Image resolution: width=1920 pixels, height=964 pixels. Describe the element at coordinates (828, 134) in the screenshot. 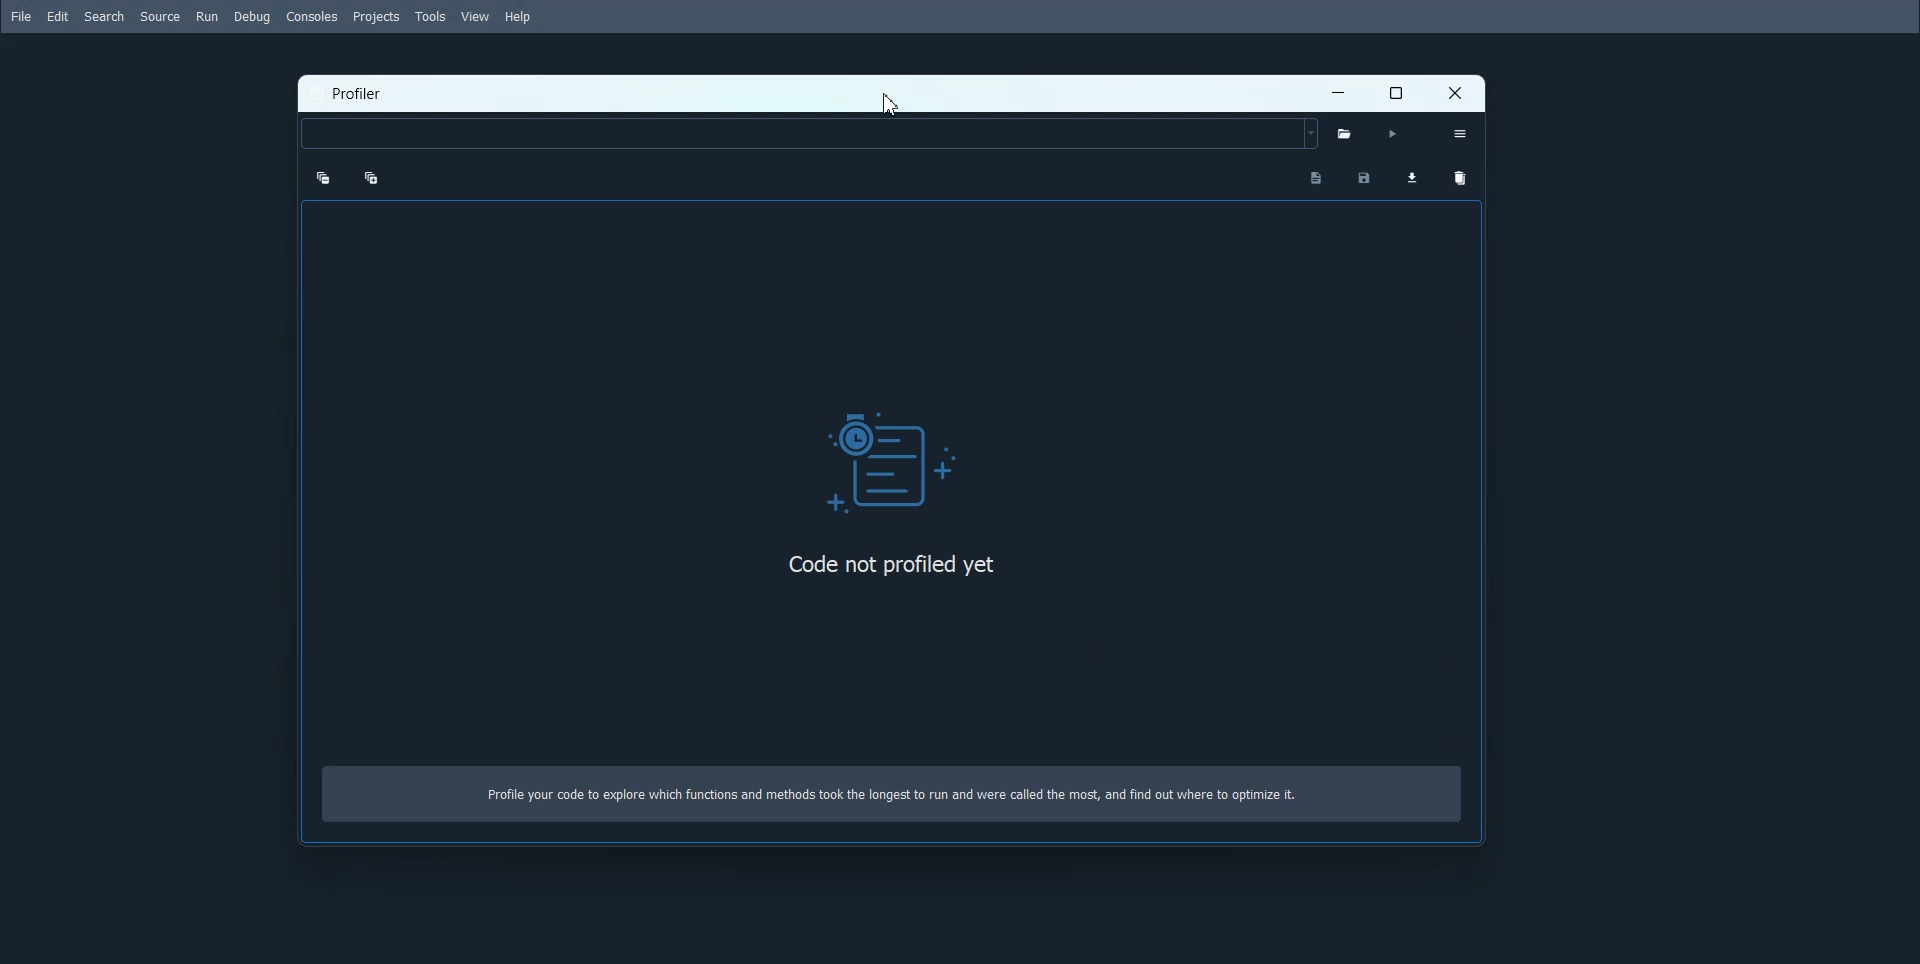

I see `Select python level` at that location.